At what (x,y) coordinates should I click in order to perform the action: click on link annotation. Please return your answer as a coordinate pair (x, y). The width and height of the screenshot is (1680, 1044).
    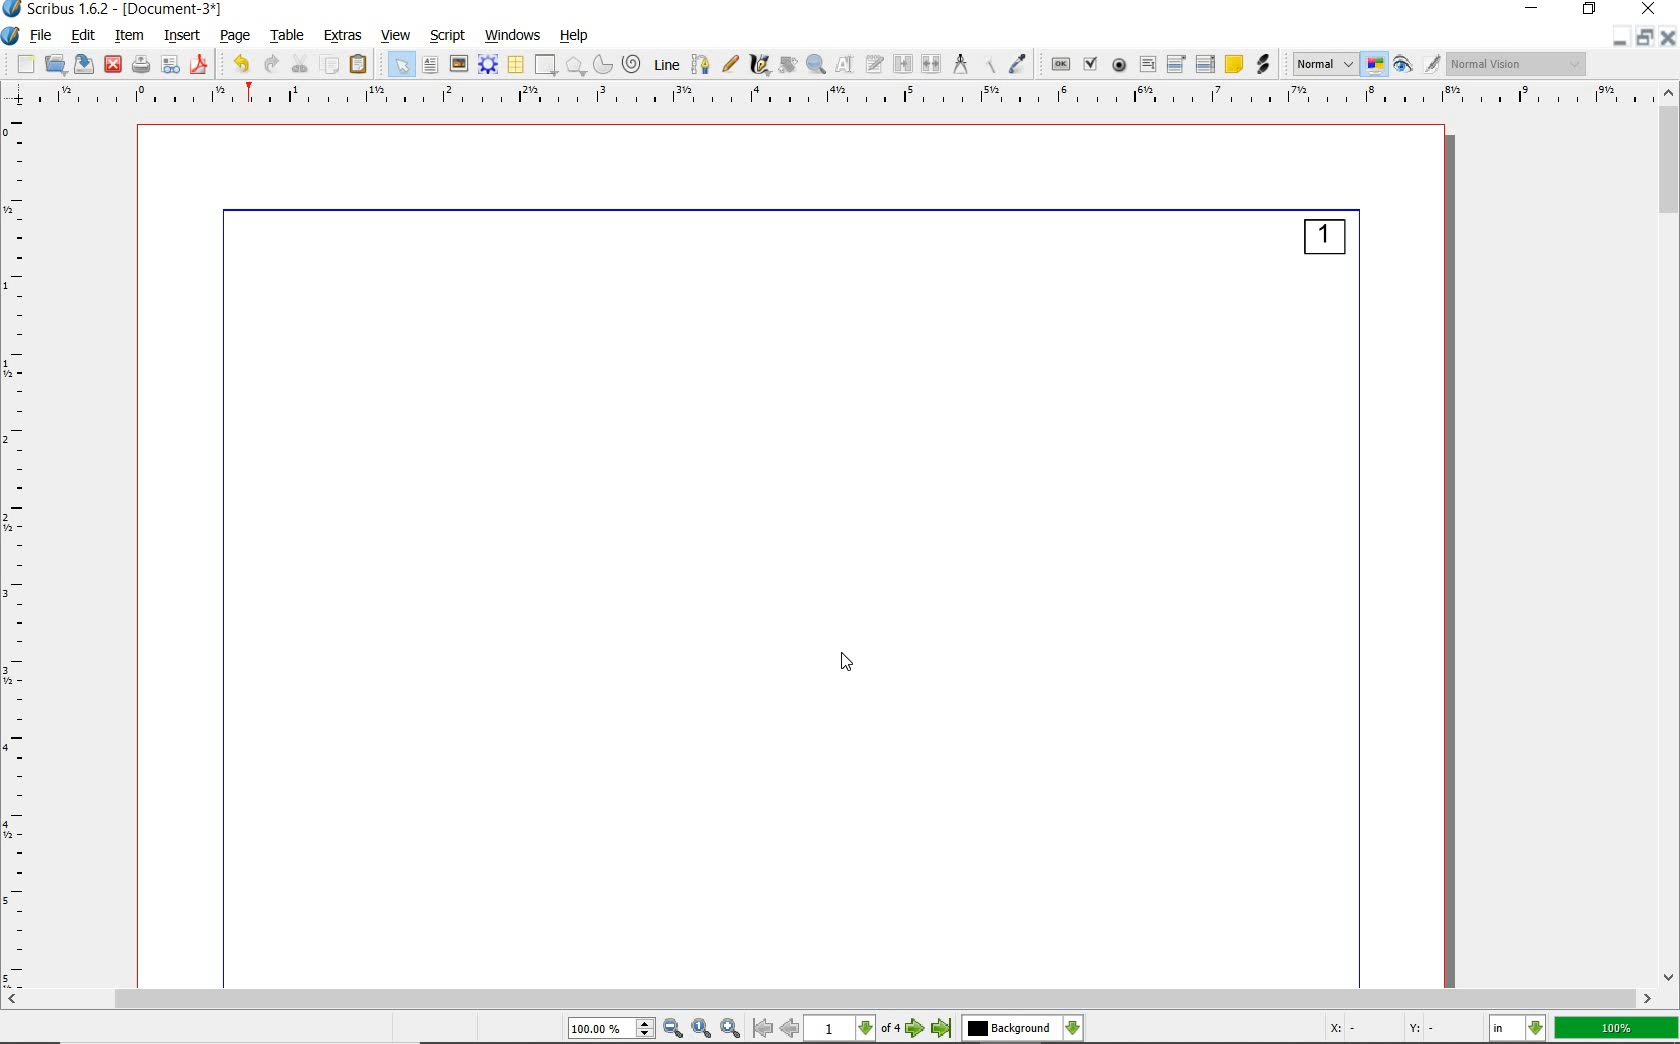
    Looking at the image, I should click on (1263, 64).